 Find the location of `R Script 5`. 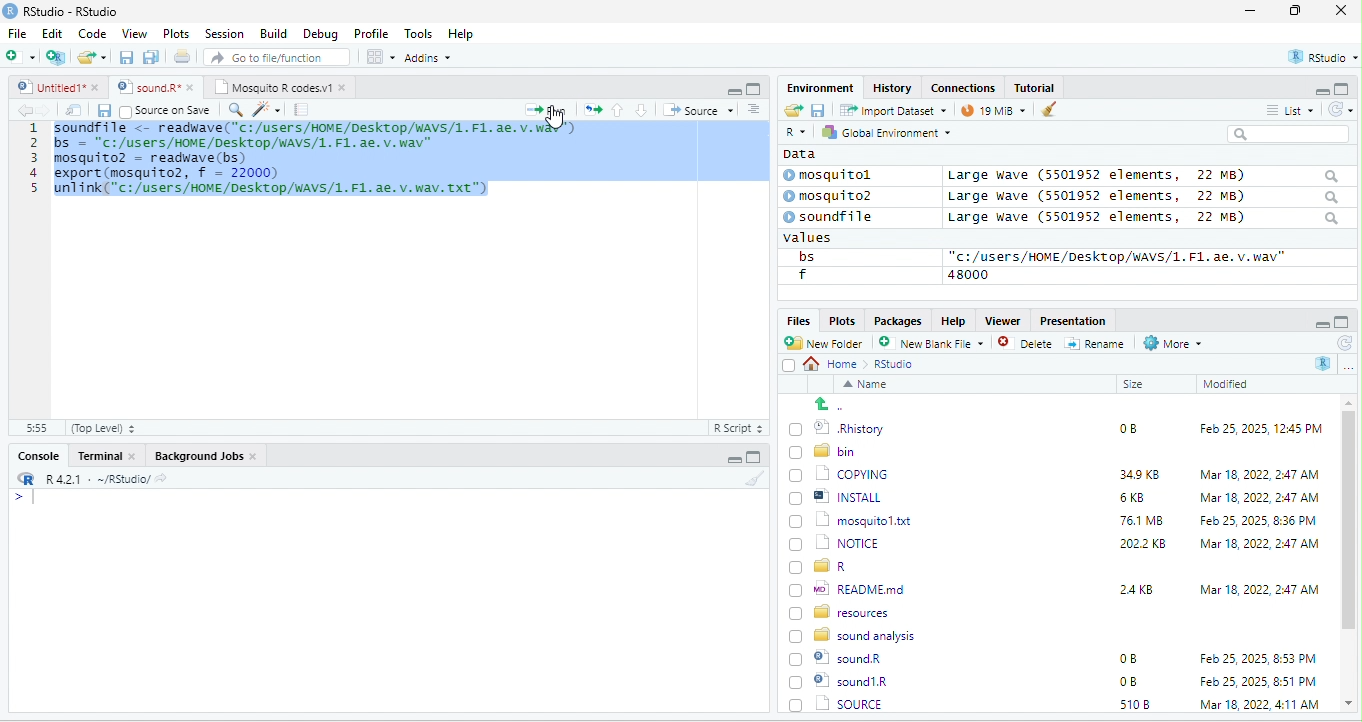

R Script 5 is located at coordinates (739, 428).